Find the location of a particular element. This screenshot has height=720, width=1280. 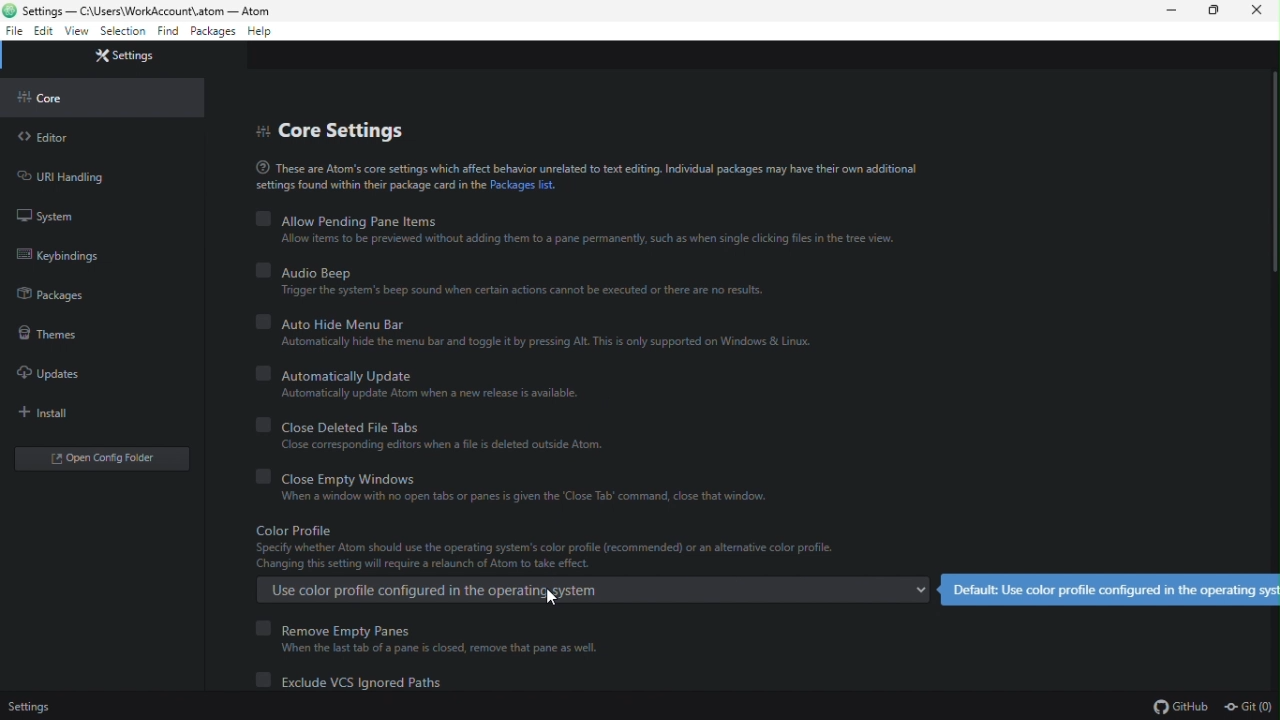

system is located at coordinates (56, 218).